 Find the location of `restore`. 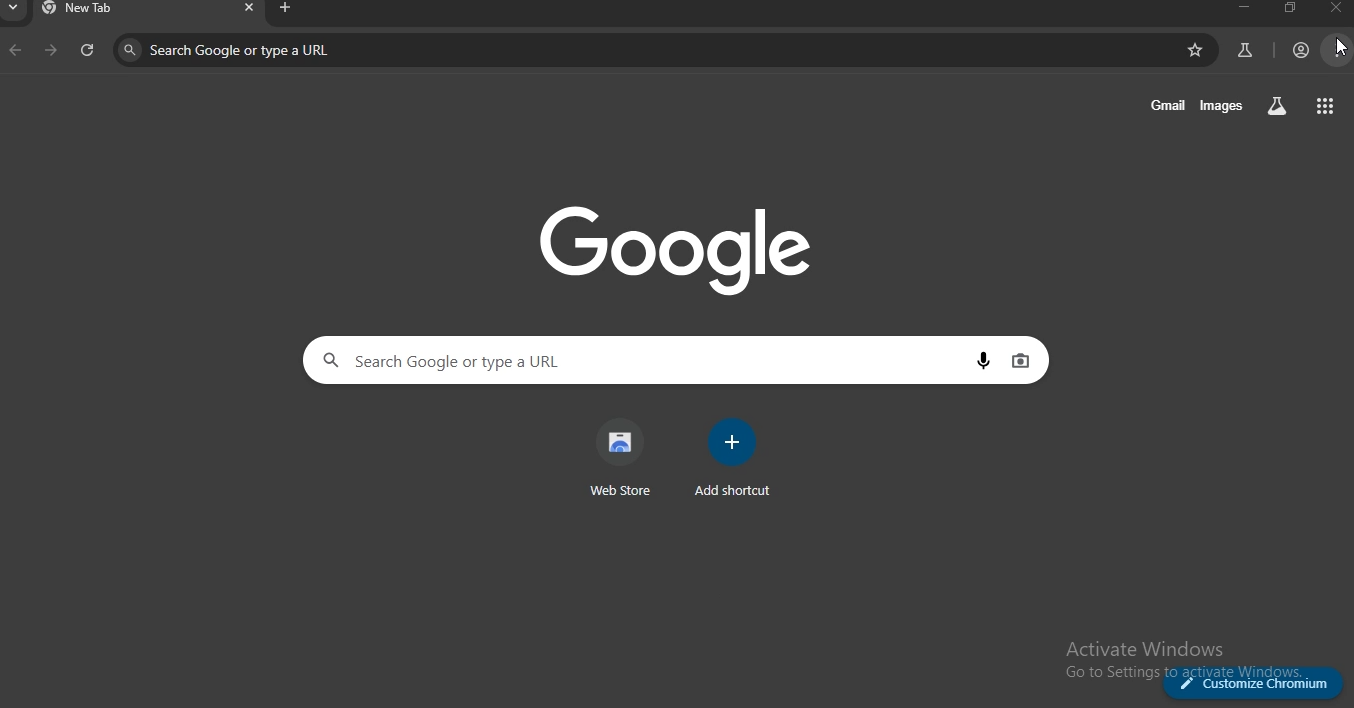

restore is located at coordinates (1291, 8).